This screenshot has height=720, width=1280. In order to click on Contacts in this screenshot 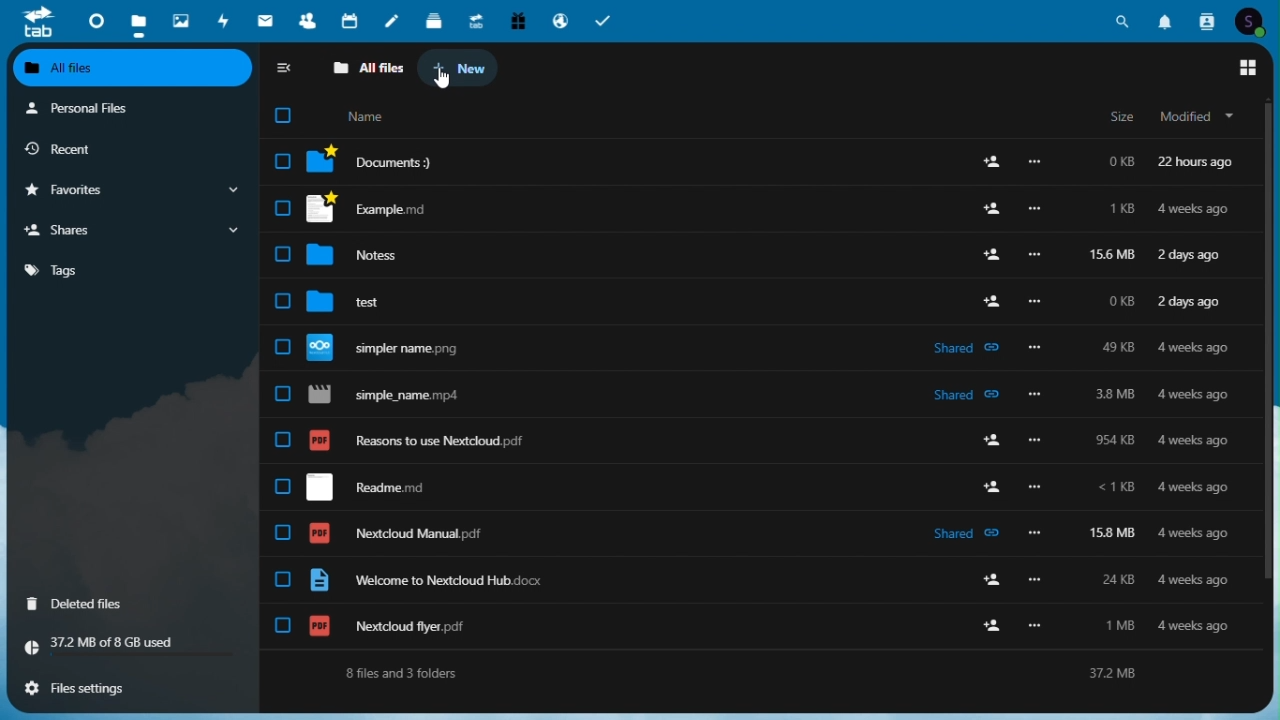, I will do `click(1205, 20)`.